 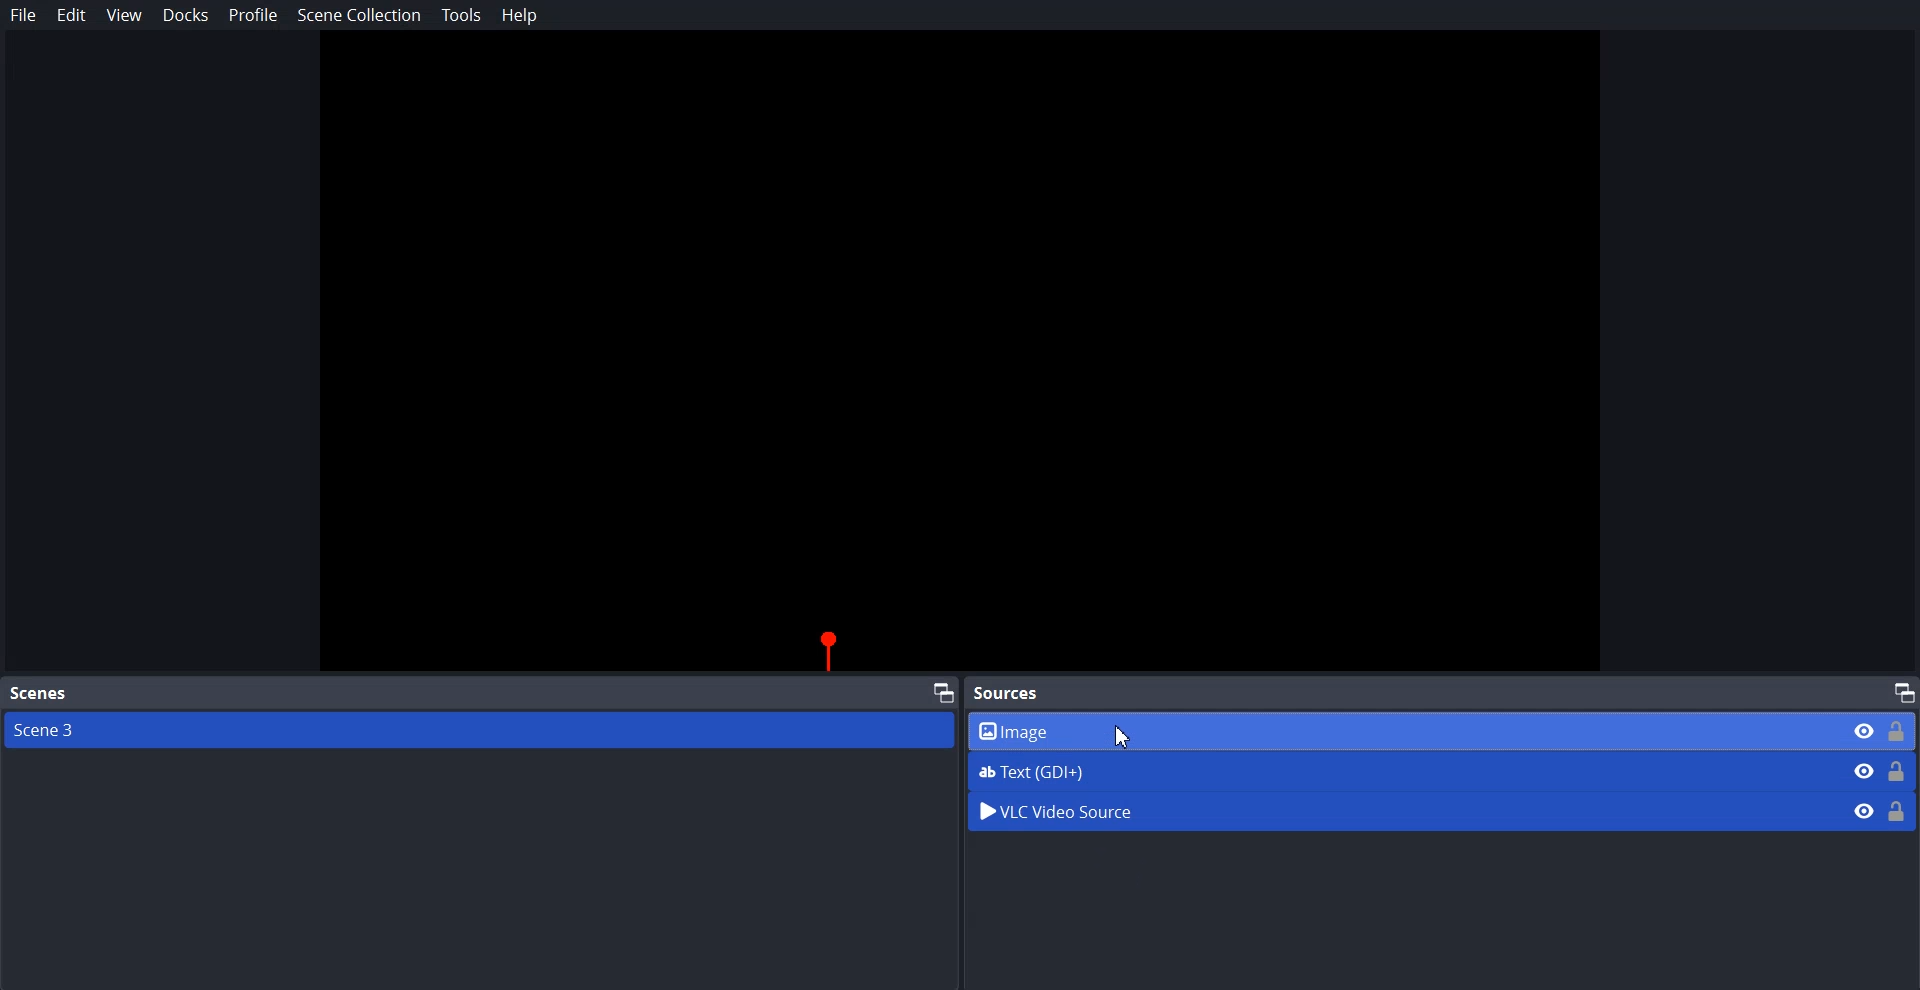 What do you see at coordinates (462, 15) in the screenshot?
I see `Tools` at bounding box center [462, 15].